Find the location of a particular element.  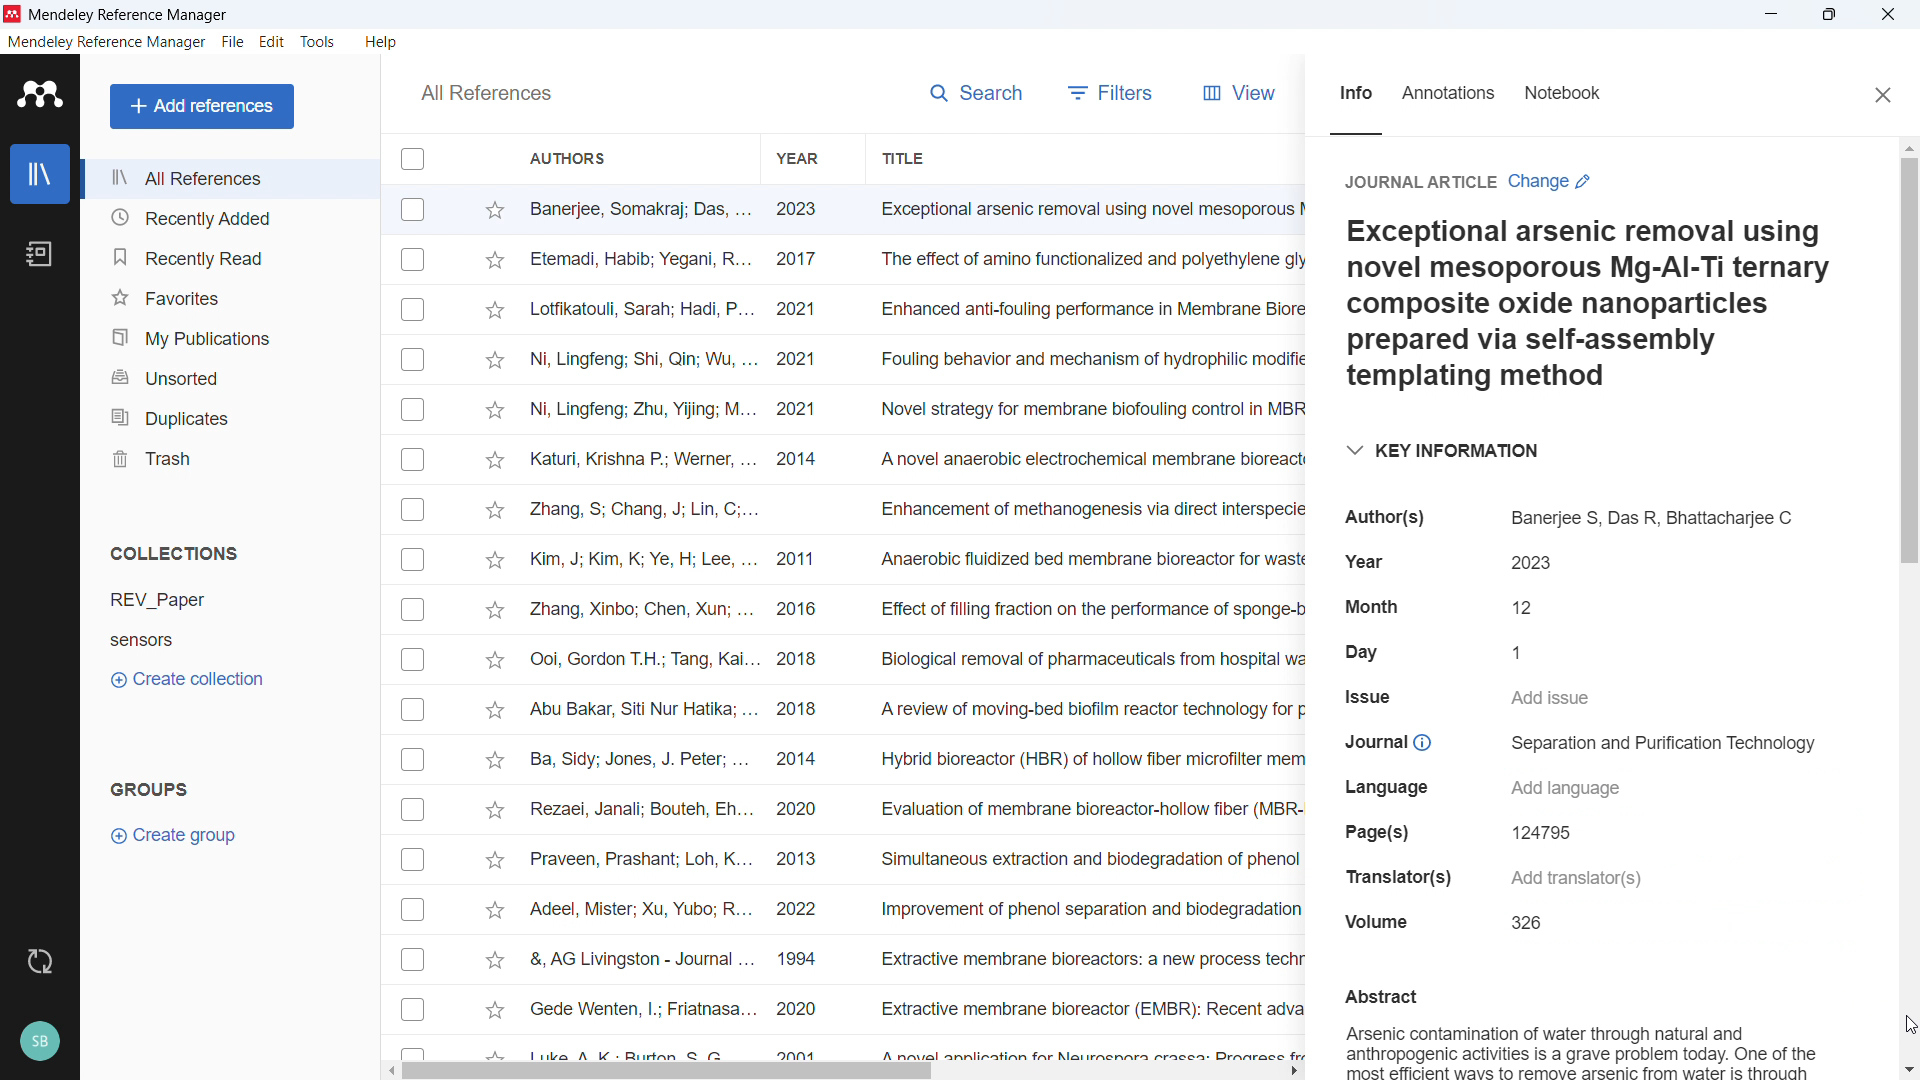

click to select individual entry is located at coordinates (416, 912).